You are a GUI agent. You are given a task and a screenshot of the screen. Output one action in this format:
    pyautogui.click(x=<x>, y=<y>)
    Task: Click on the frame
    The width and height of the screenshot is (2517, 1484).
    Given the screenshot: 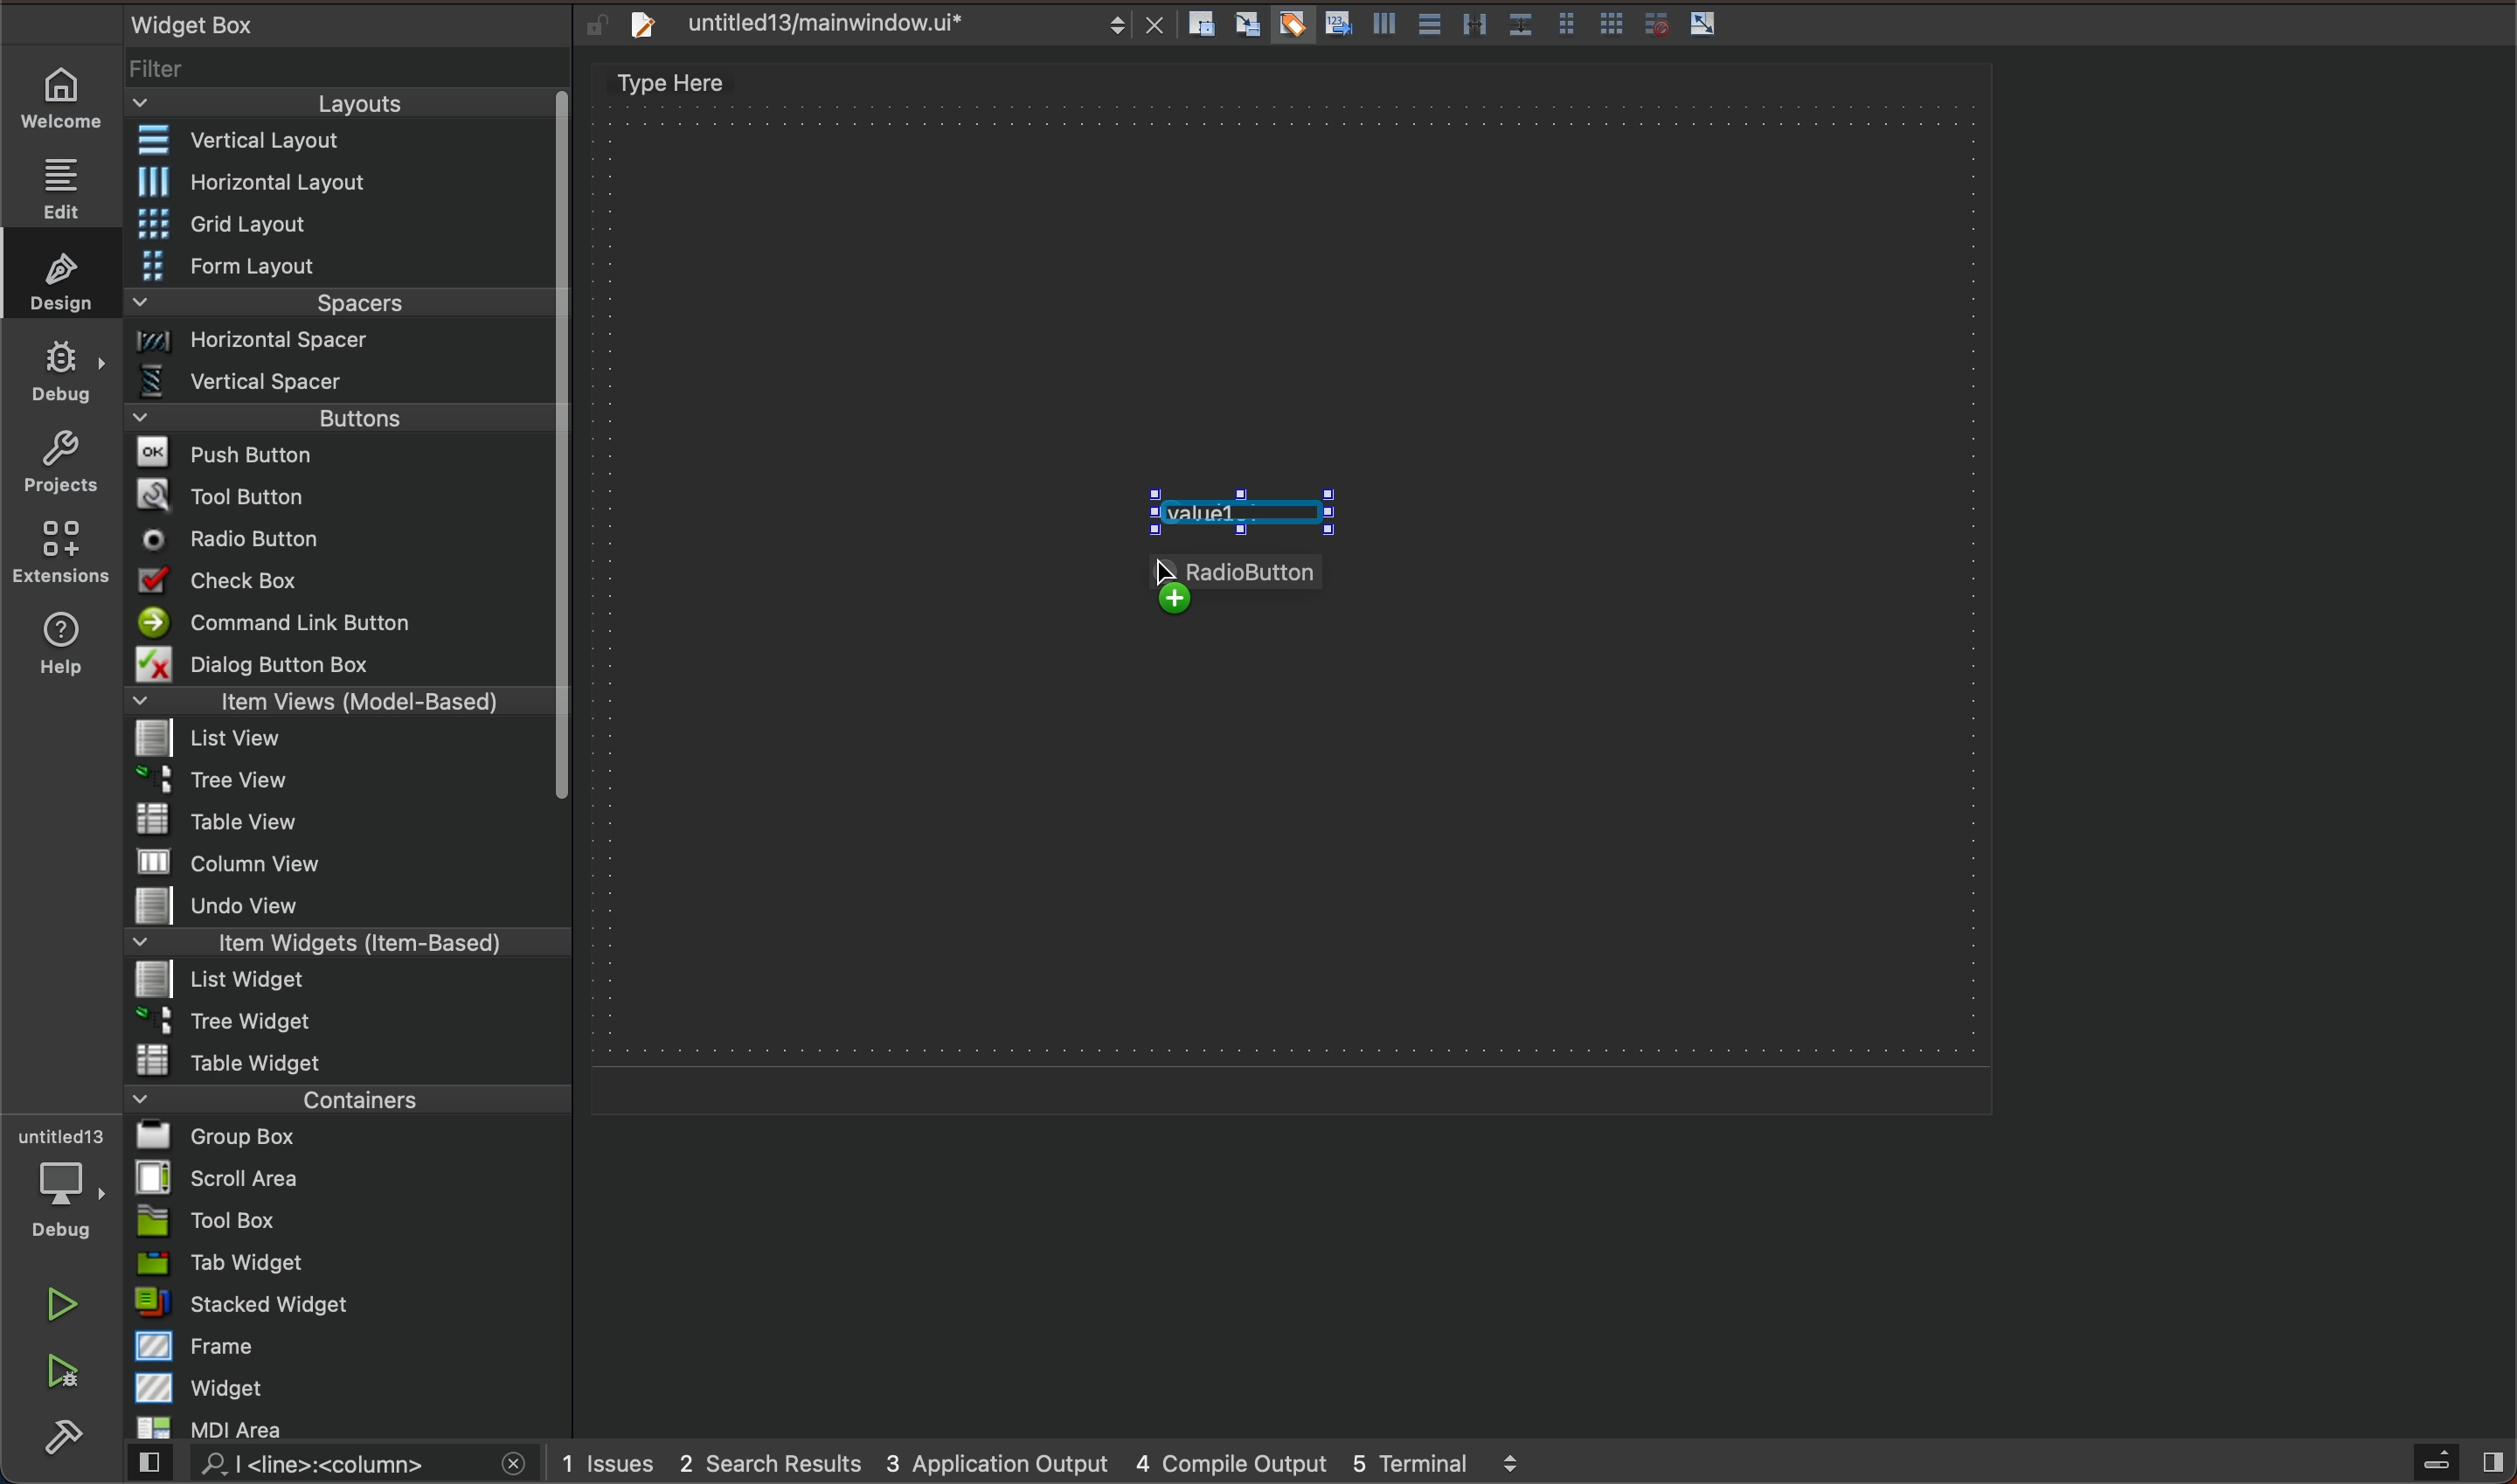 What is the action you would take?
    pyautogui.click(x=351, y=1345)
    